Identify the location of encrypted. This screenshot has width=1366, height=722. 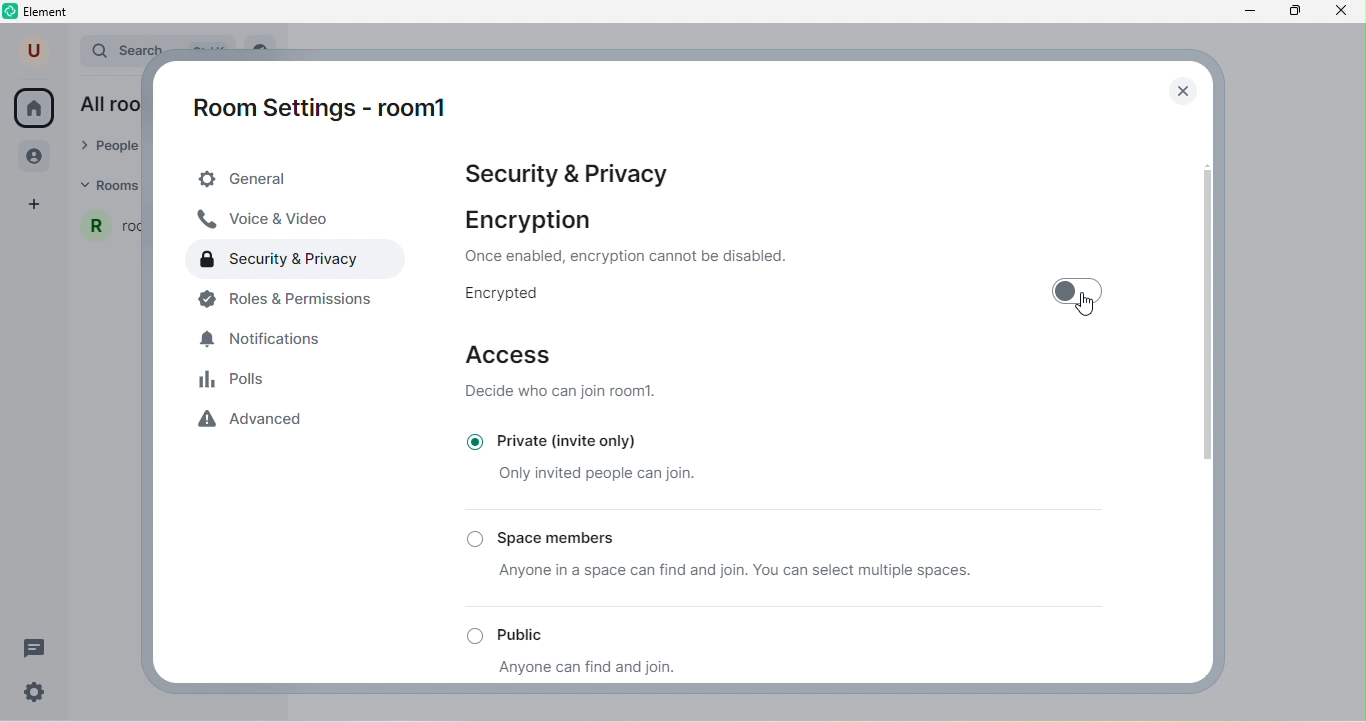
(513, 296).